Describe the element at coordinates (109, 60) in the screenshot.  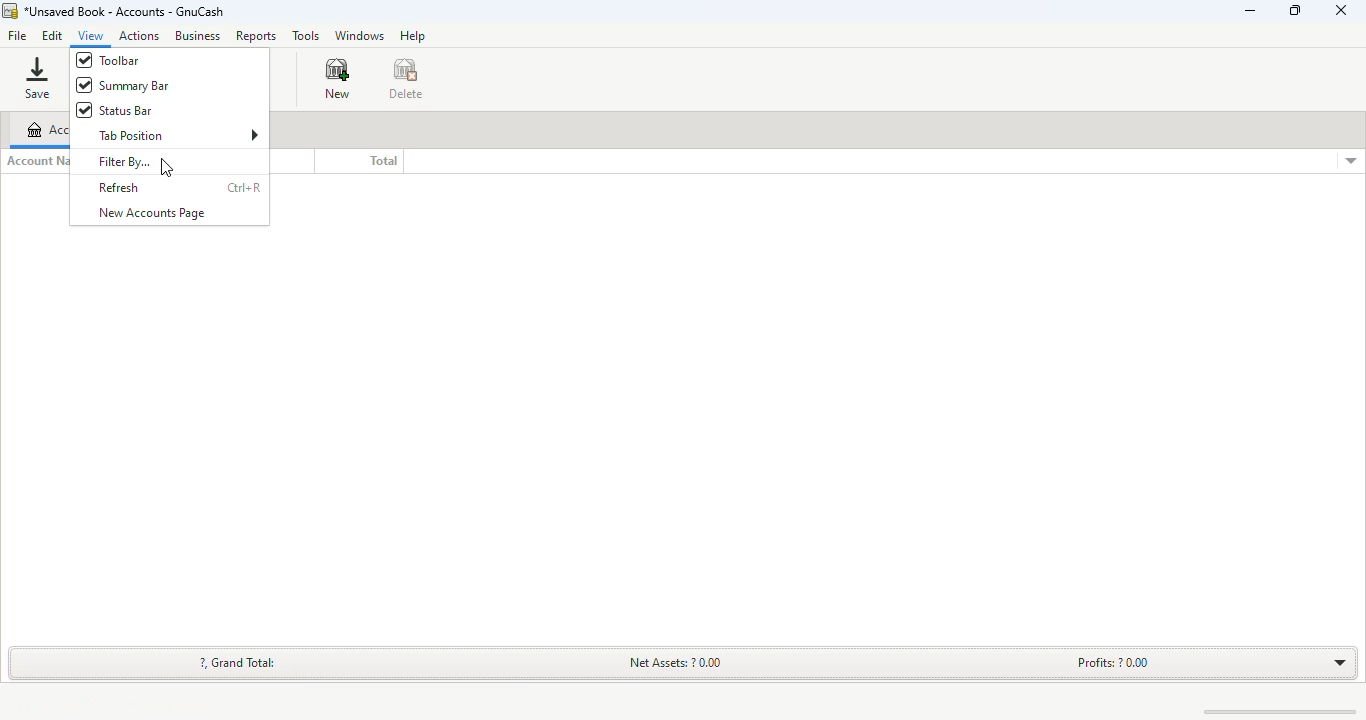
I see `toolbar` at that location.